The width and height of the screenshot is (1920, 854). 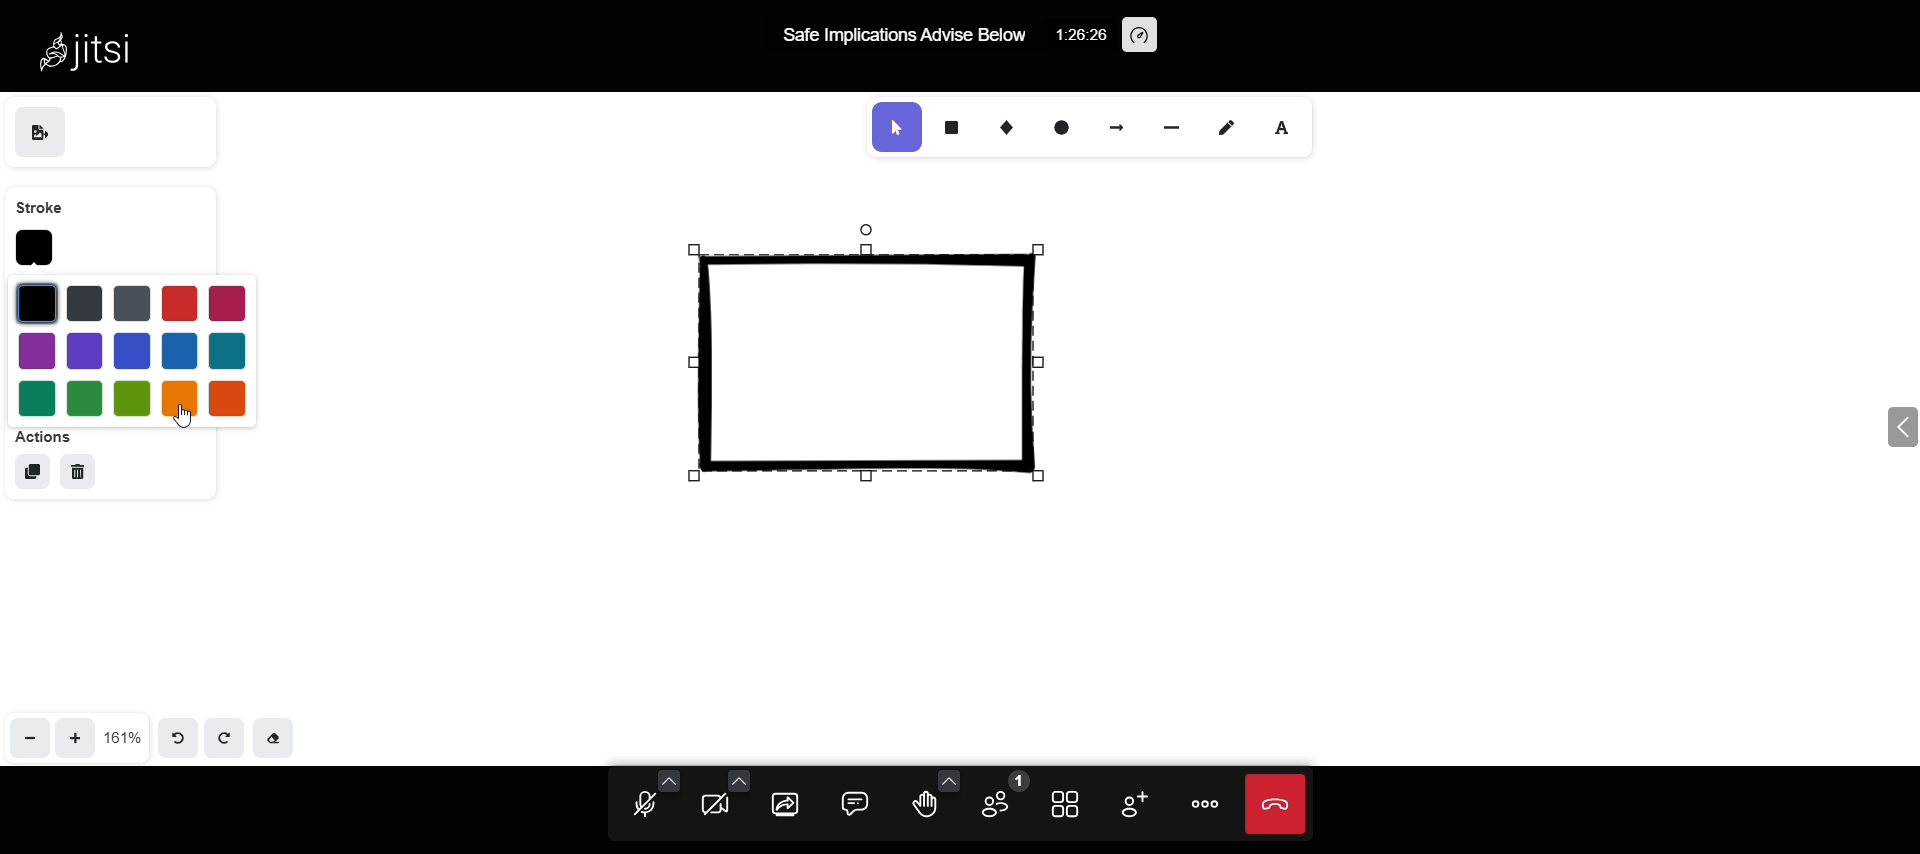 I want to click on red, so click(x=232, y=400).